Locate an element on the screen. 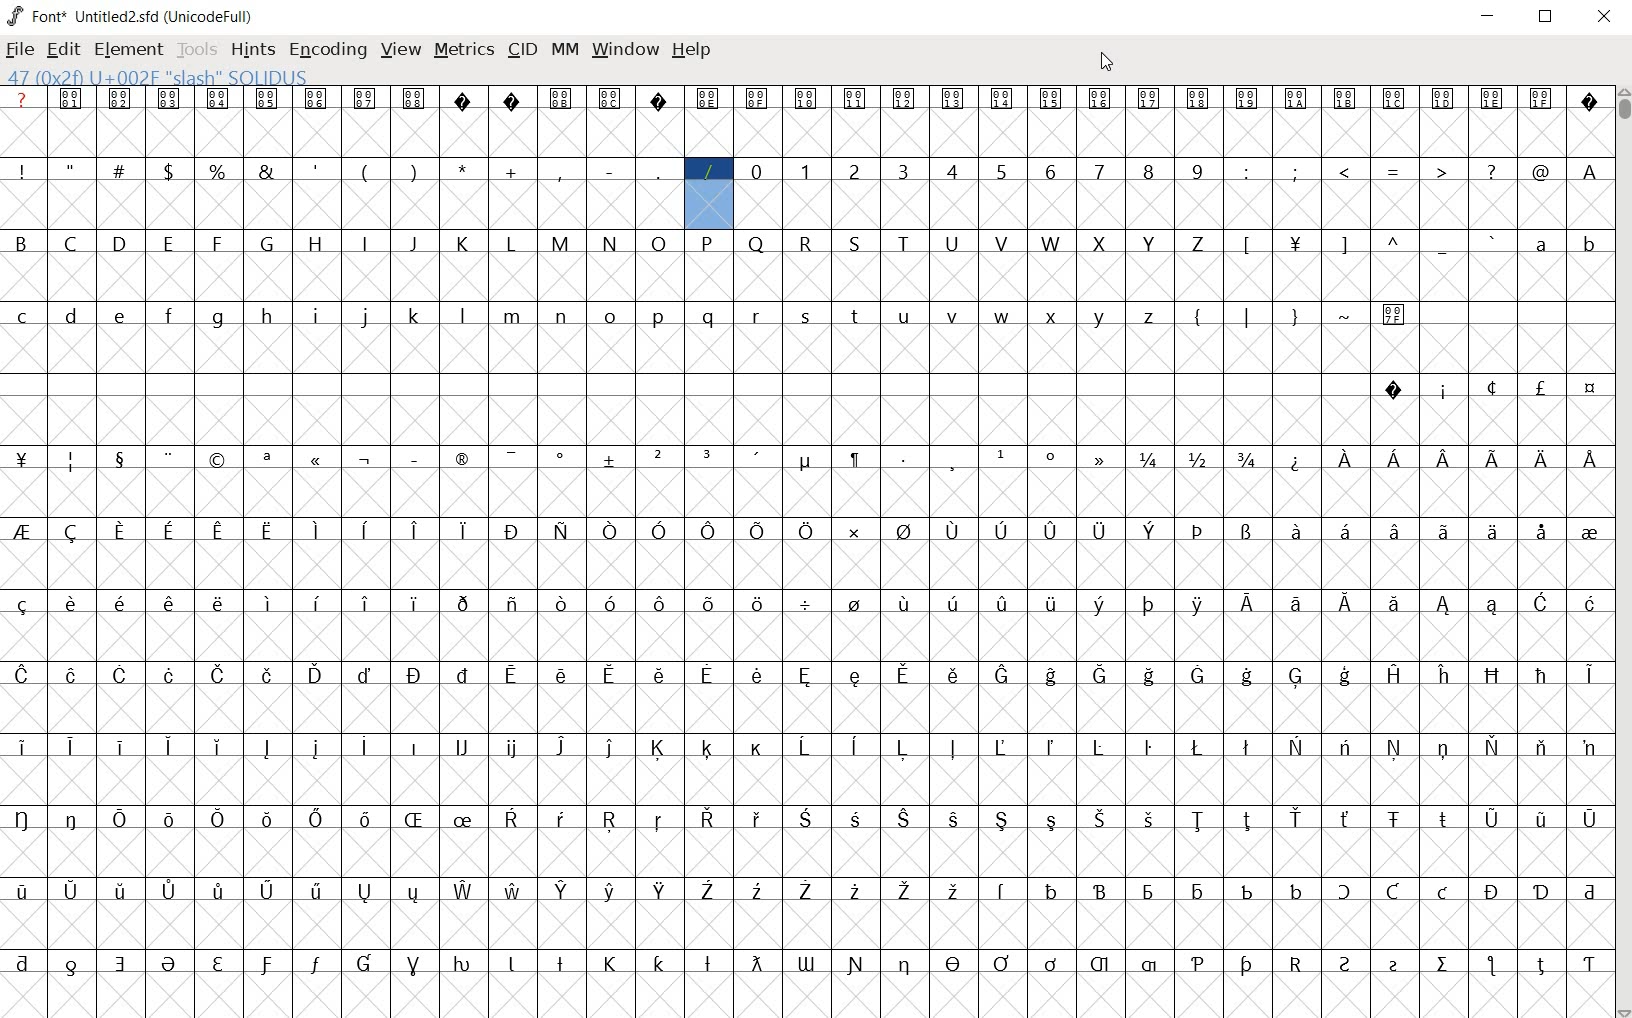  glyph is located at coordinates (168, 243).